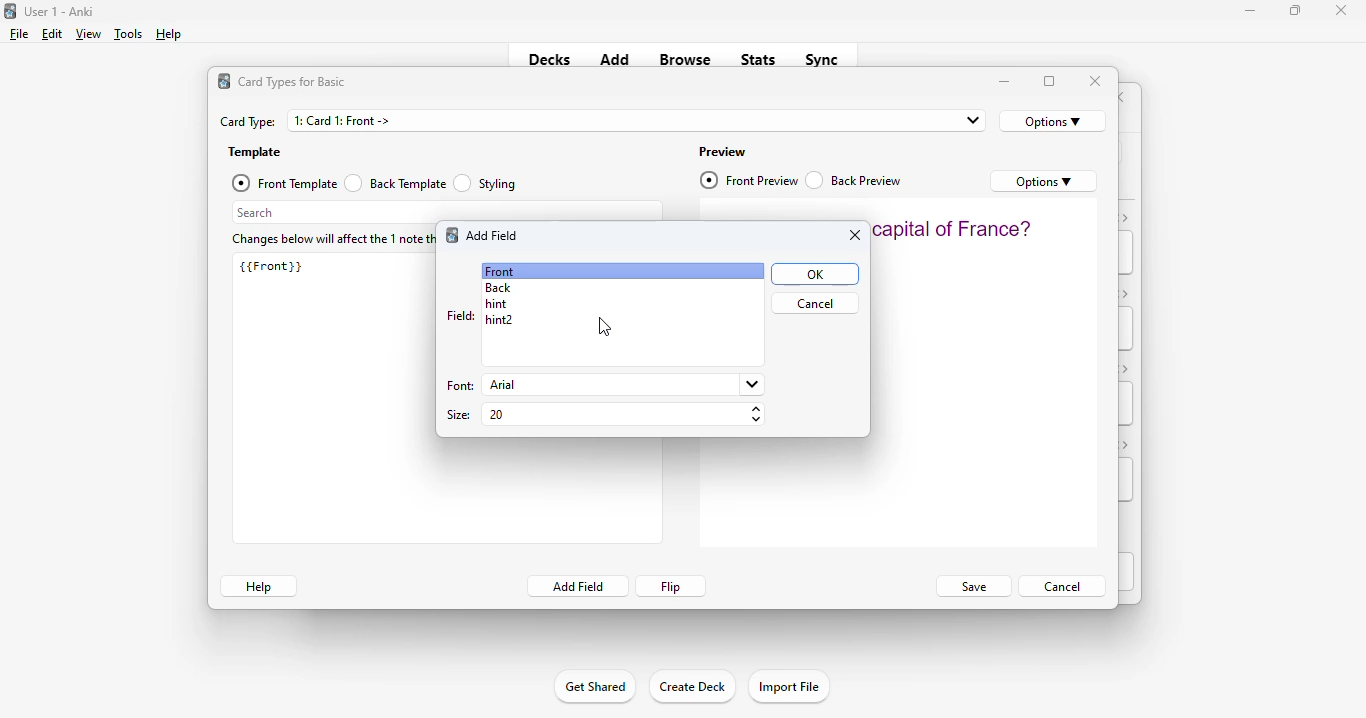  Describe the element at coordinates (292, 82) in the screenshot. I see `card types for basic` at that location.